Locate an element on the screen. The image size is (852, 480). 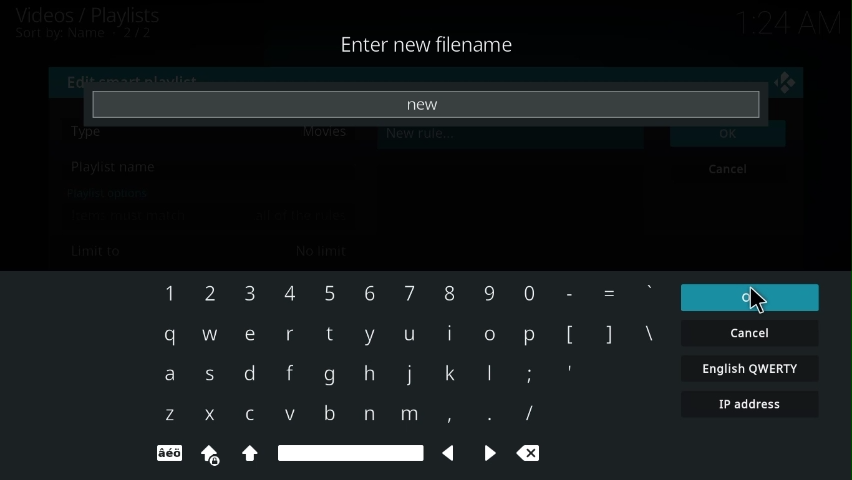
7 is located at coordinates (408, 293).